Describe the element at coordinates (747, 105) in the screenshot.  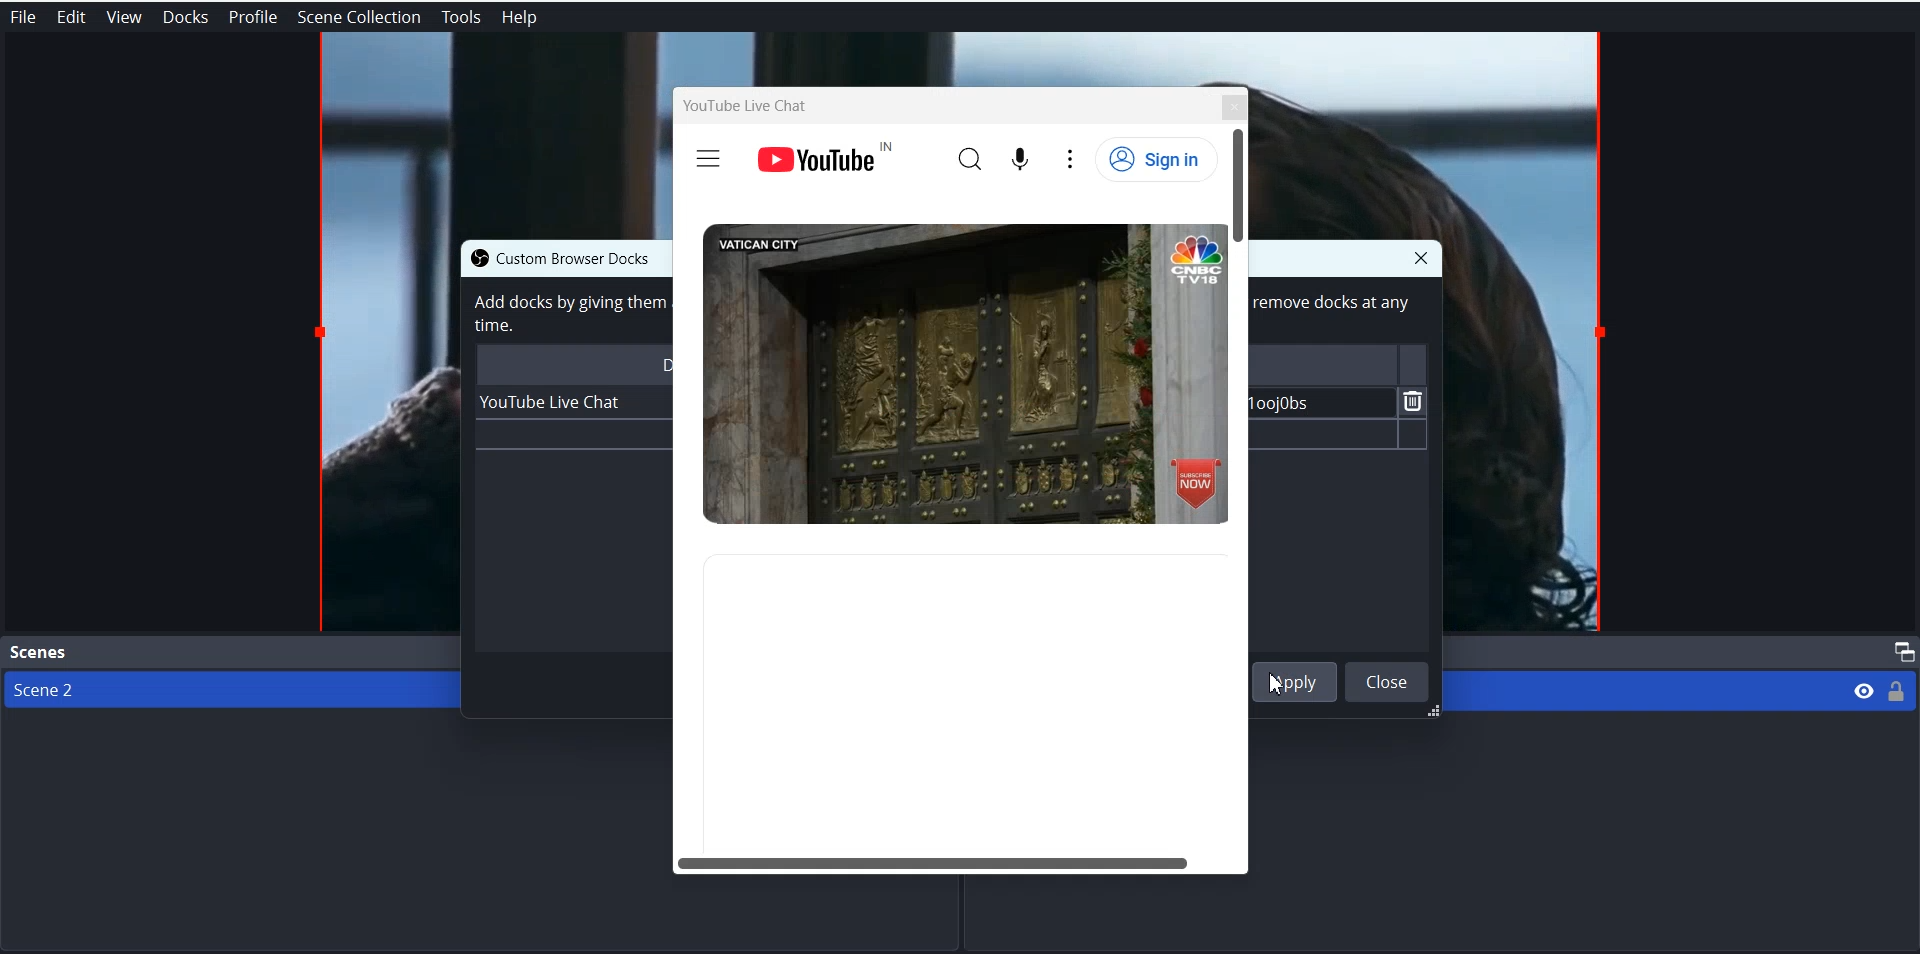
I see `Youtube Live Chat` at that location.